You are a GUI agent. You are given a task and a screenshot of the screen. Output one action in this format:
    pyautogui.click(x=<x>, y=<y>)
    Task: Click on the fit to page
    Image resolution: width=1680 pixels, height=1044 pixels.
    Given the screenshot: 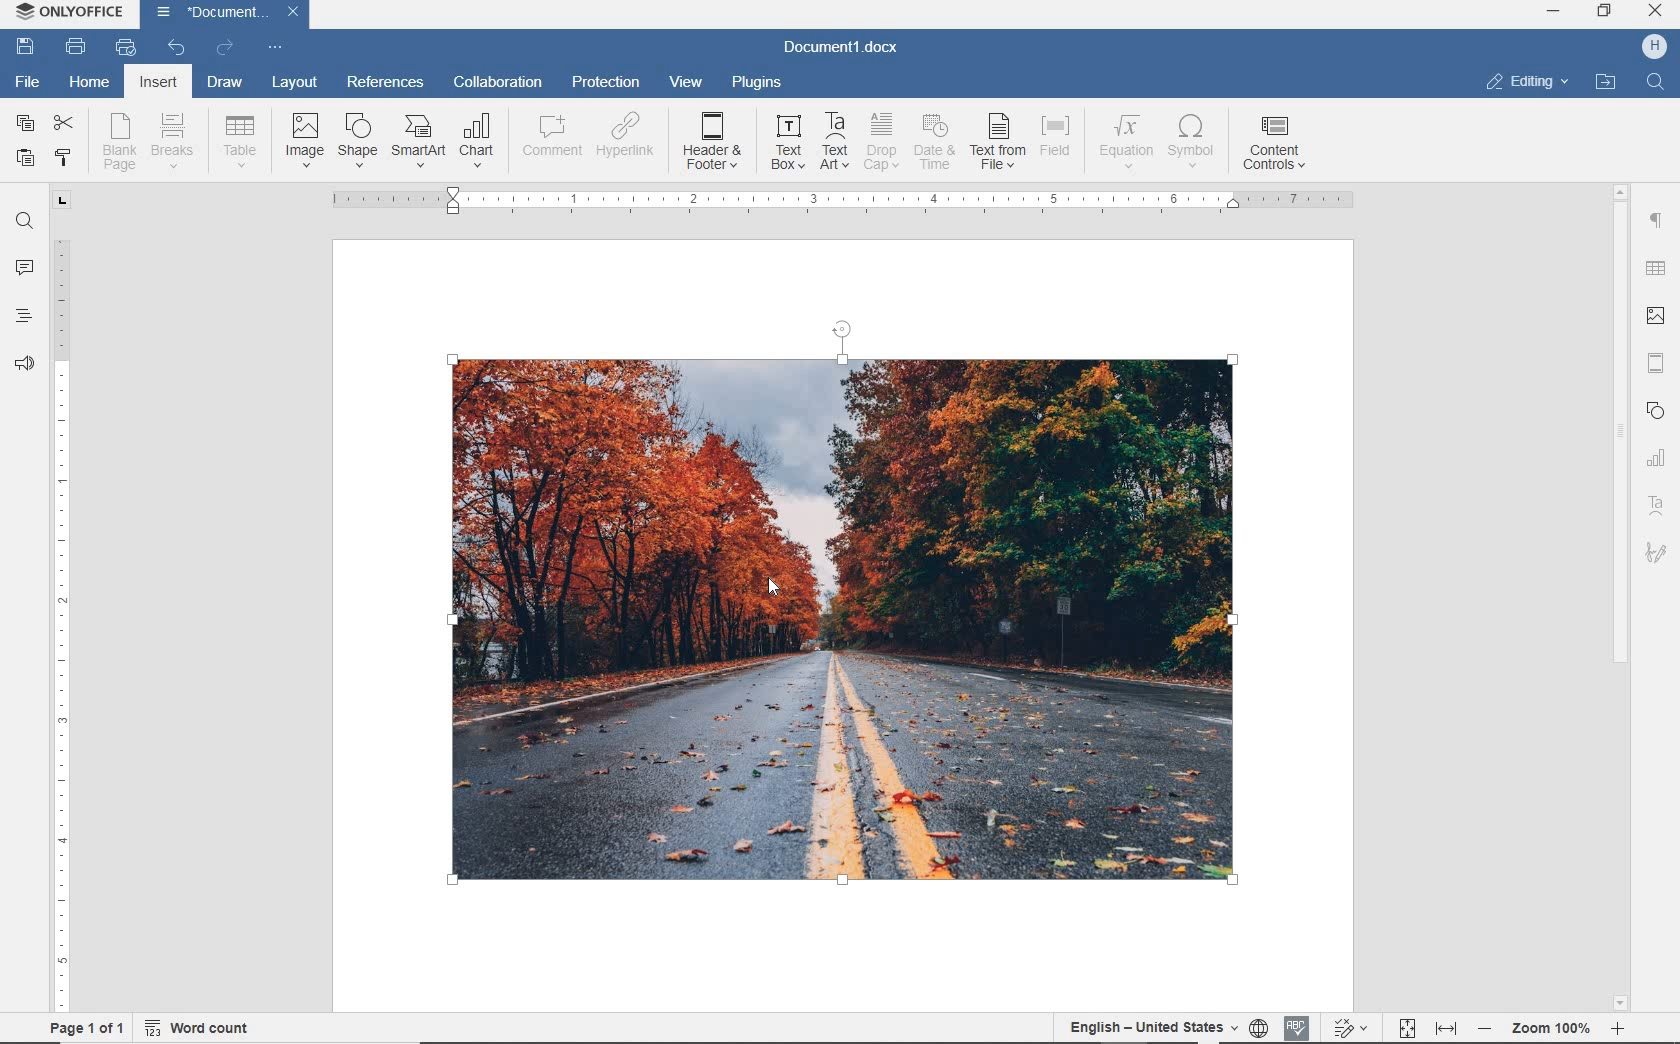 What is the action you would take?
    pyautogui.click(x=1408, y=1027)
    